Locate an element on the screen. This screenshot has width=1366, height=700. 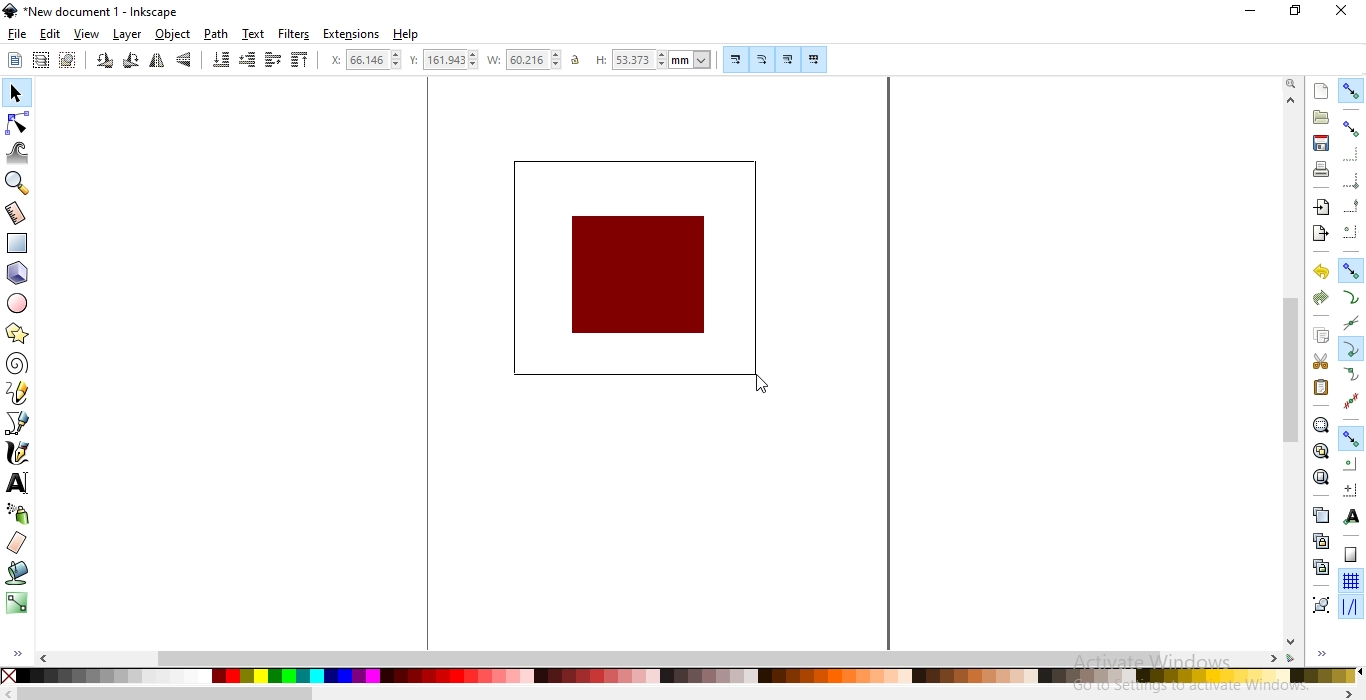
create and edit text objects is located at coordinates (17, 481).